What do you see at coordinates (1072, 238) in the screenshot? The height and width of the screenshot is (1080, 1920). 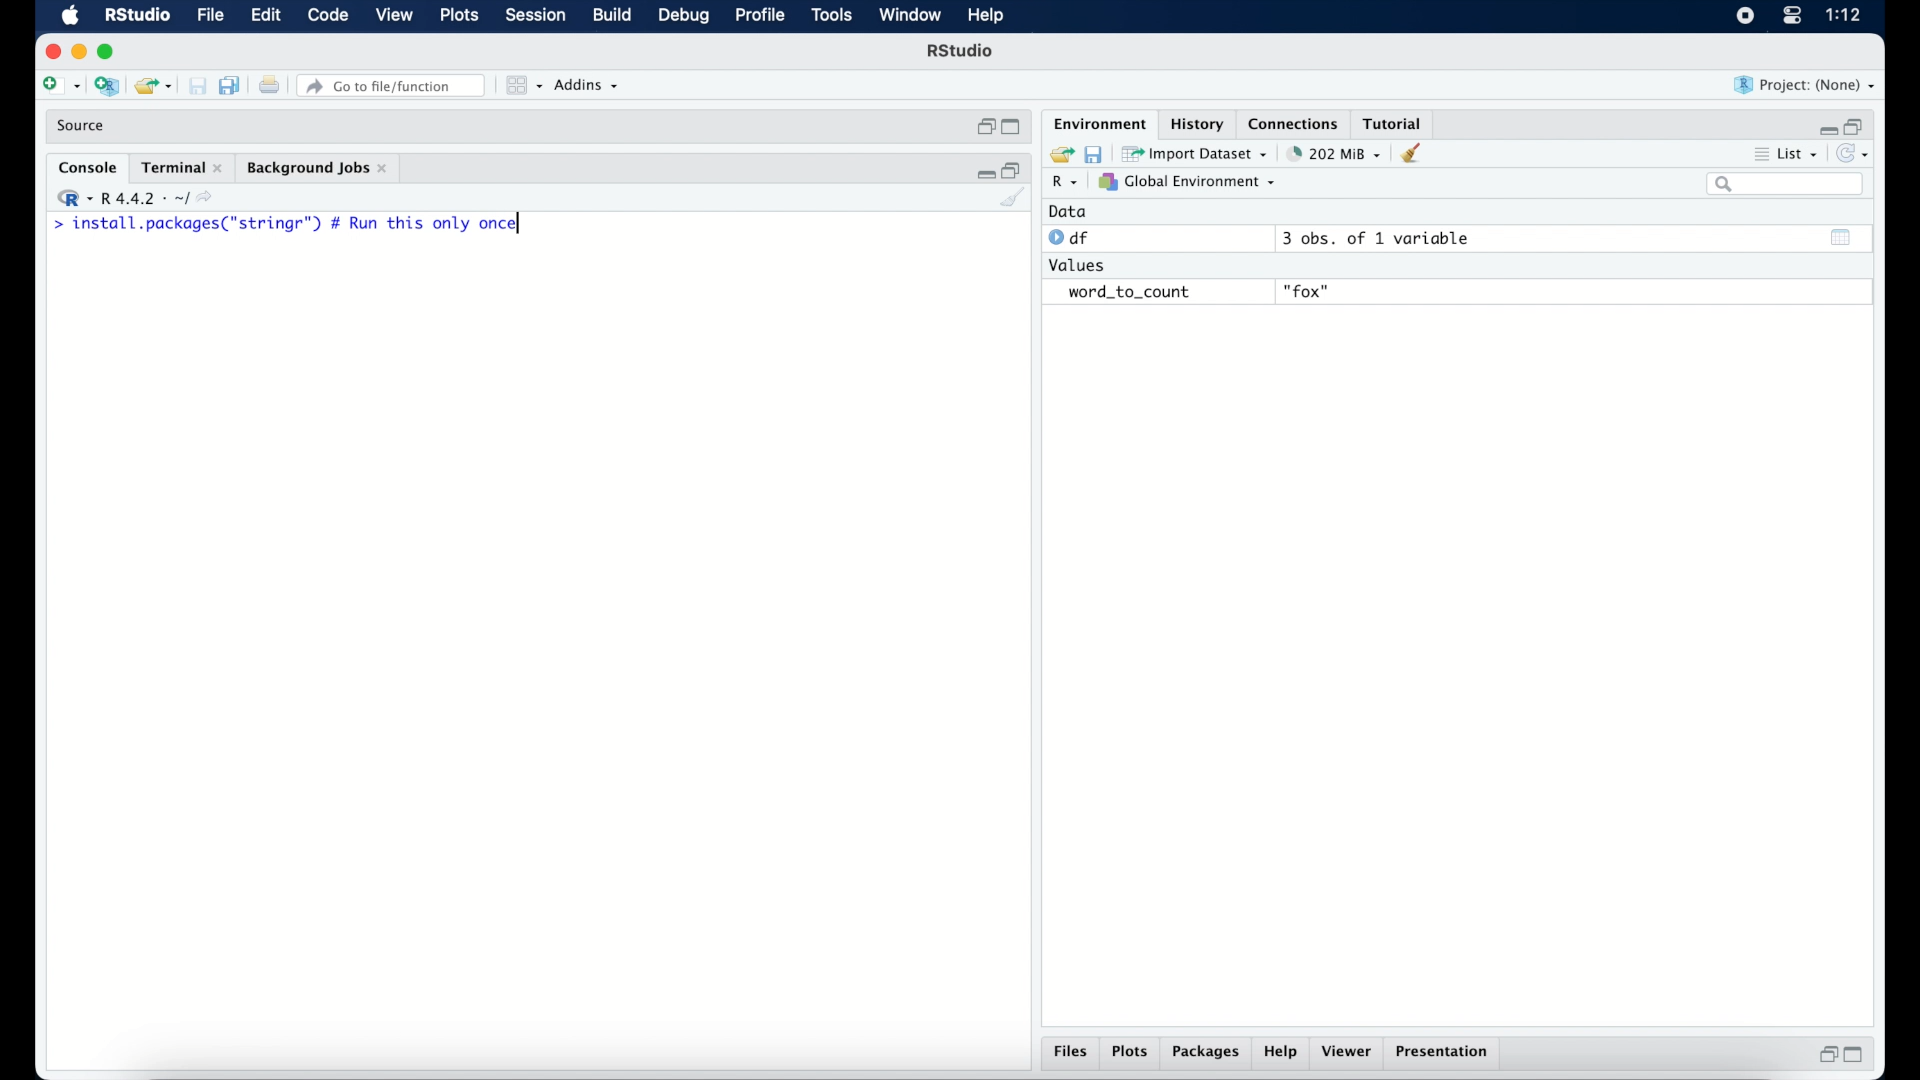 I see `df` at bounding box center [1072, 238].